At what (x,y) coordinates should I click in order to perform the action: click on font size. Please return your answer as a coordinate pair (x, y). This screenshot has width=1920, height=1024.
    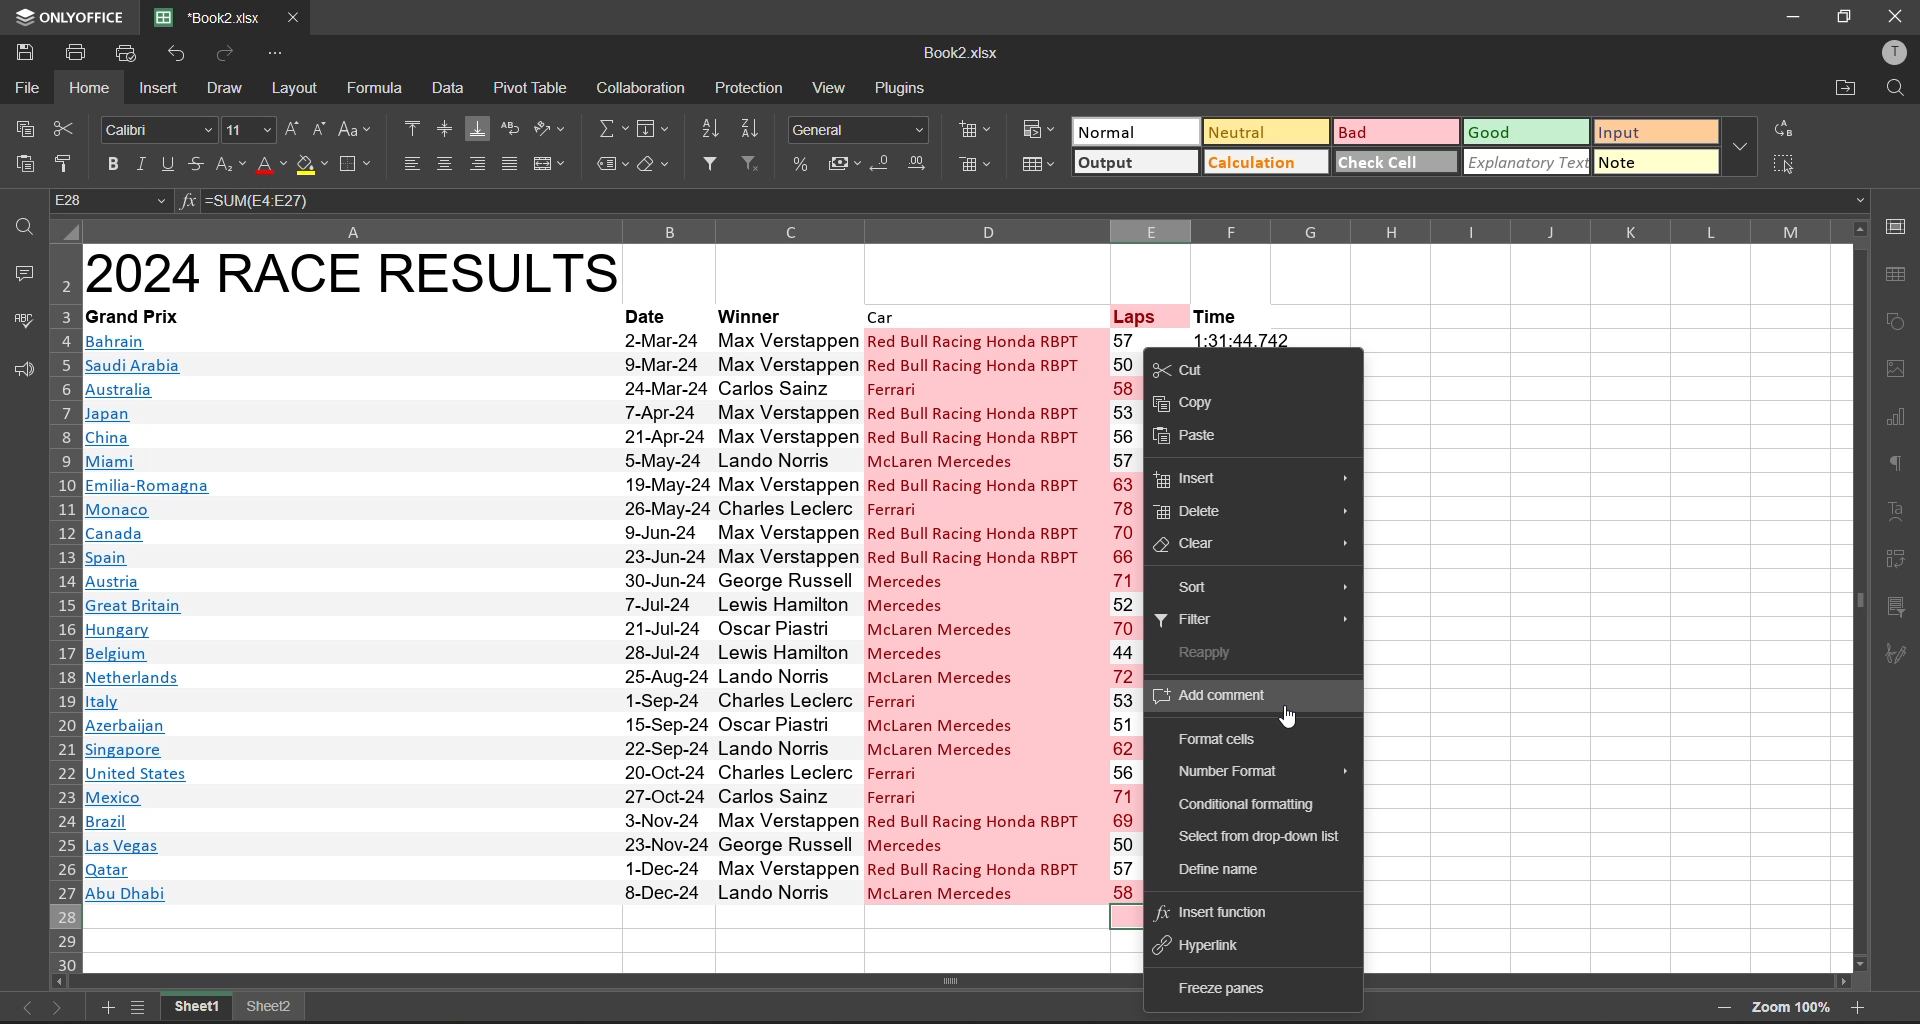
    Looking at the image, I should click on (251, 129).